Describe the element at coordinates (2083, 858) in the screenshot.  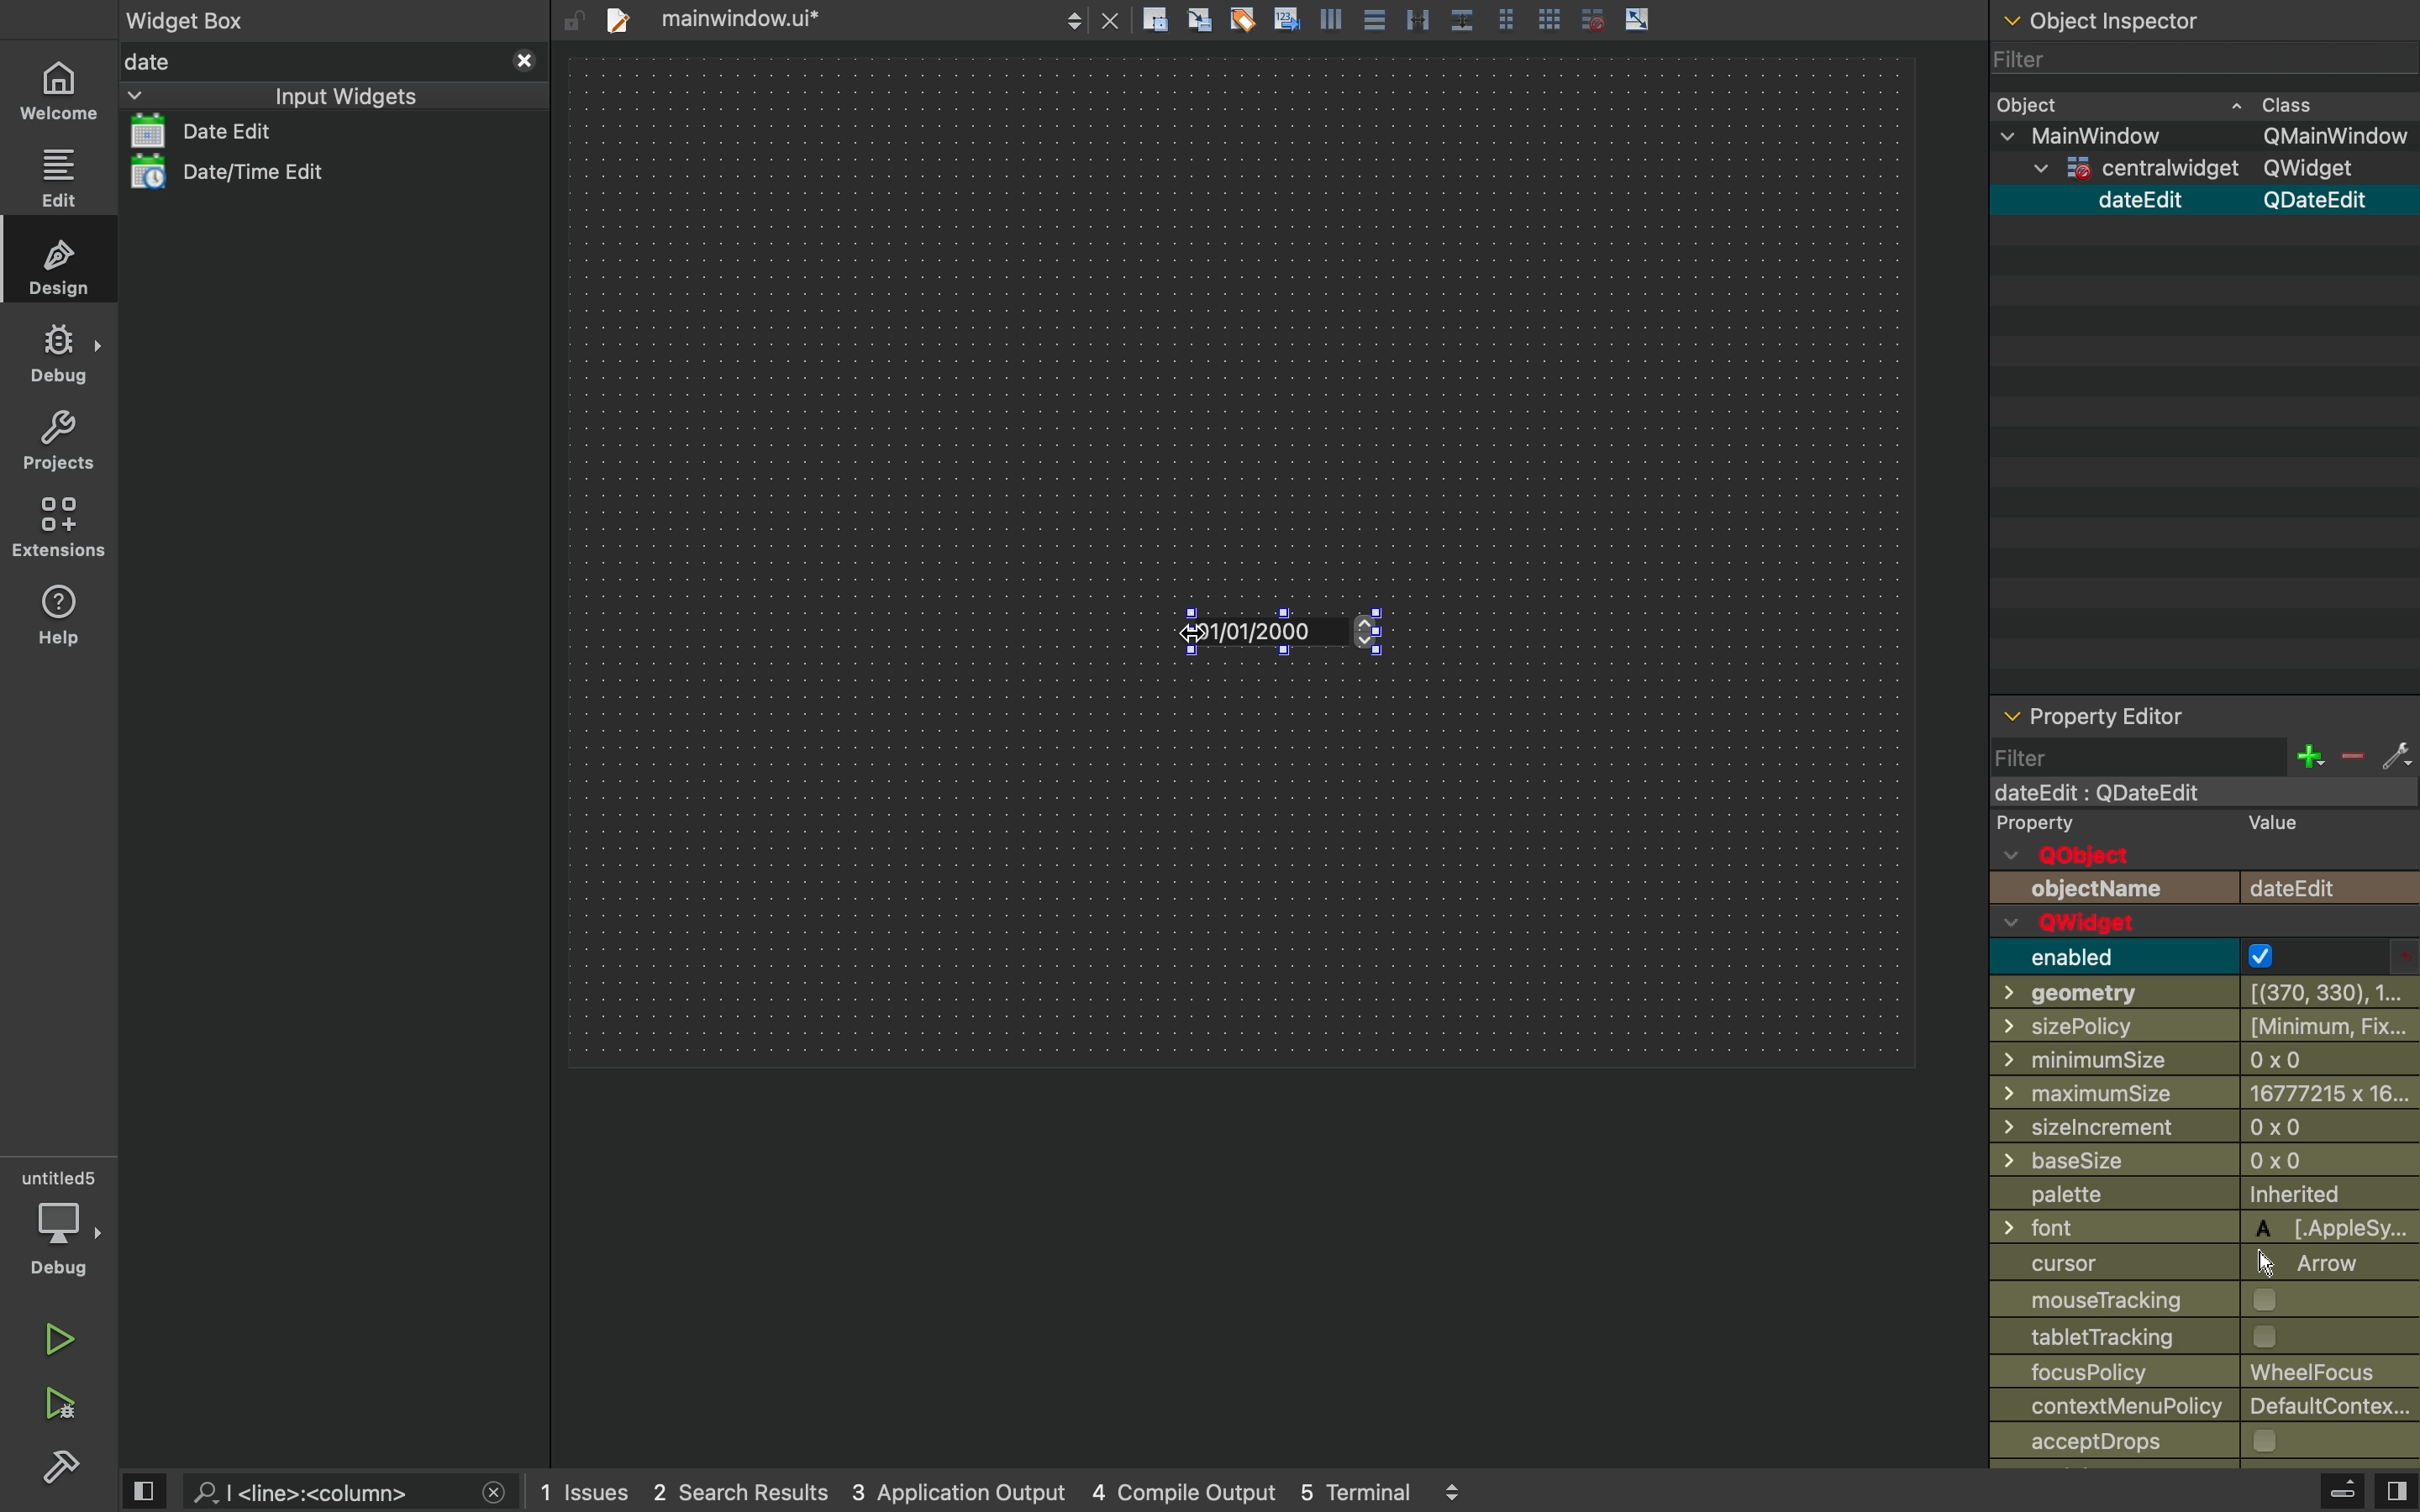
I see `q object` at that location.